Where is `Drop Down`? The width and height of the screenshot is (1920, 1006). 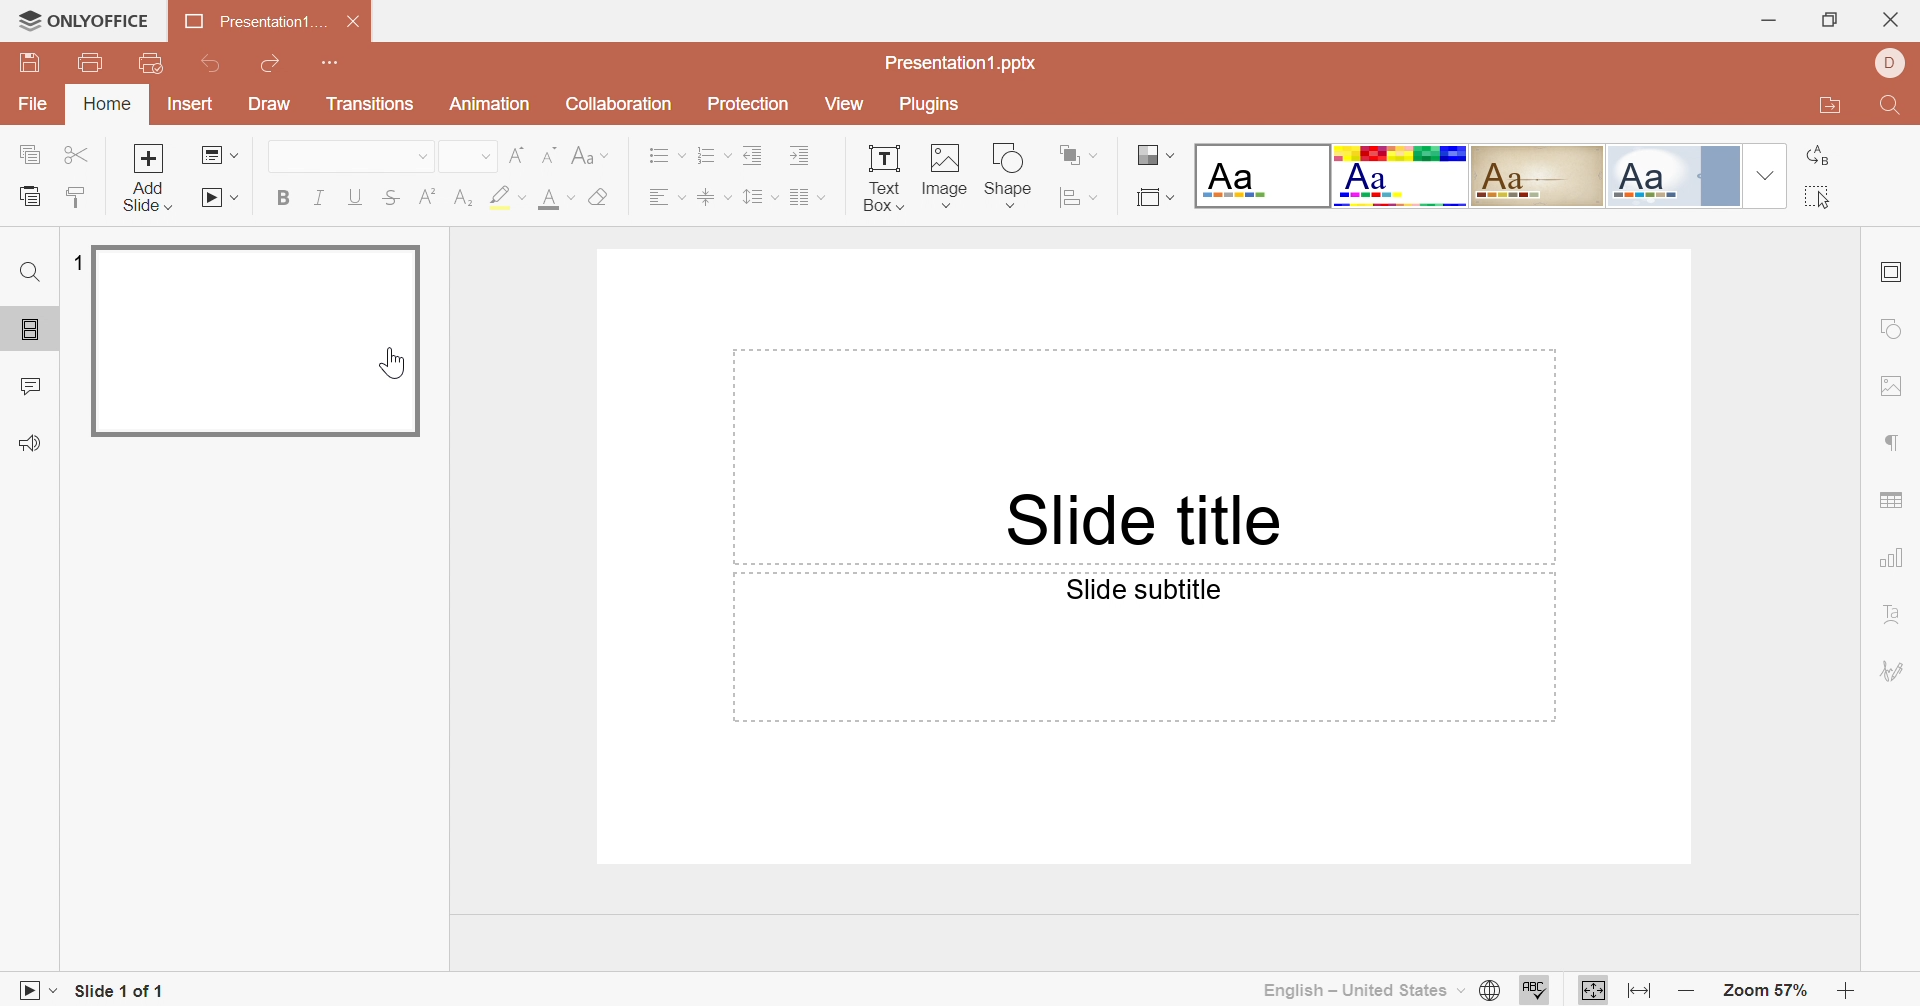
Drop Down is located at coordinates (1096, 153).